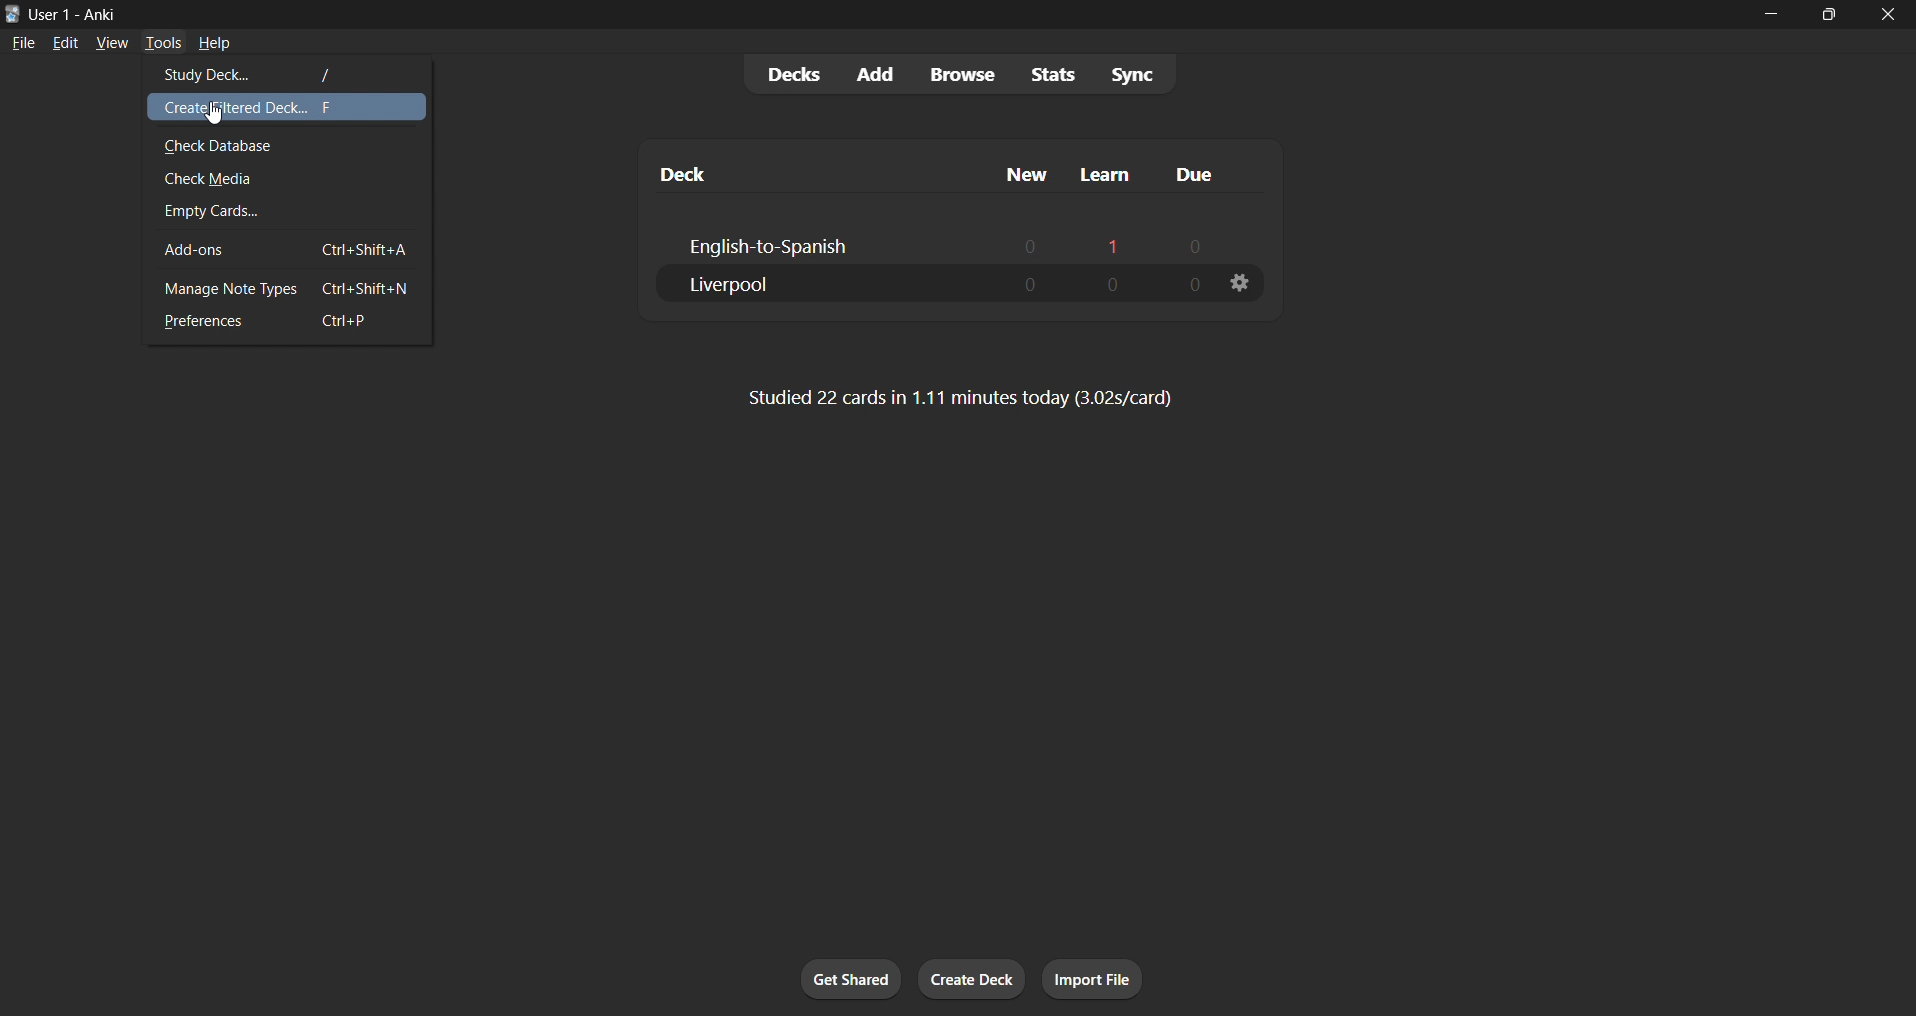  What do you see at coordinates (1245, 286) in the screenshot?
I see `deck options` at bounding box center [1245, 286].